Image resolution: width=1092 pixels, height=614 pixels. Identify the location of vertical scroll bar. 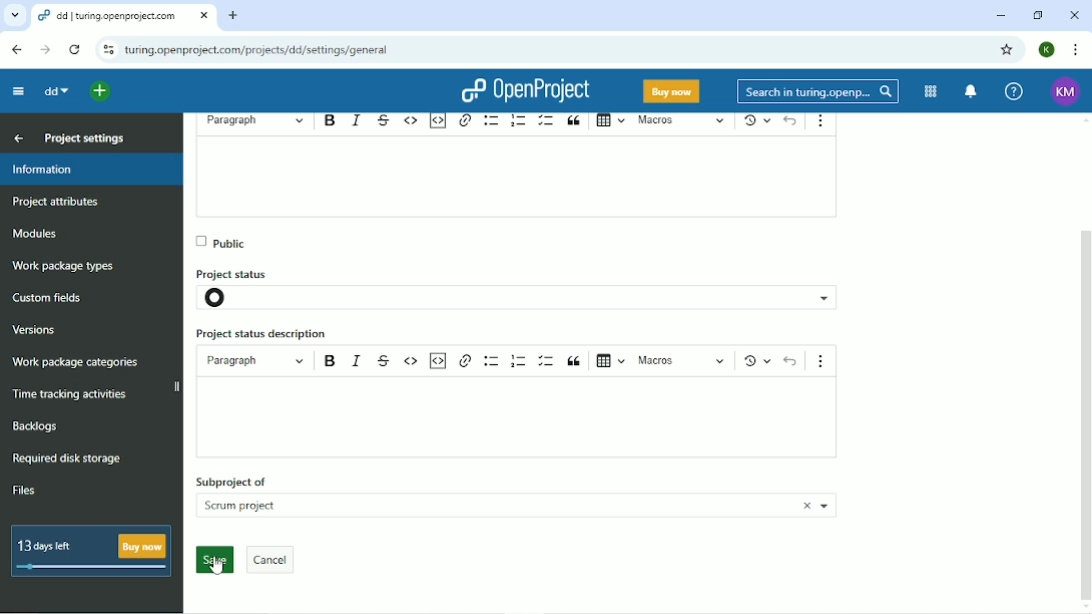
(1089, 314).